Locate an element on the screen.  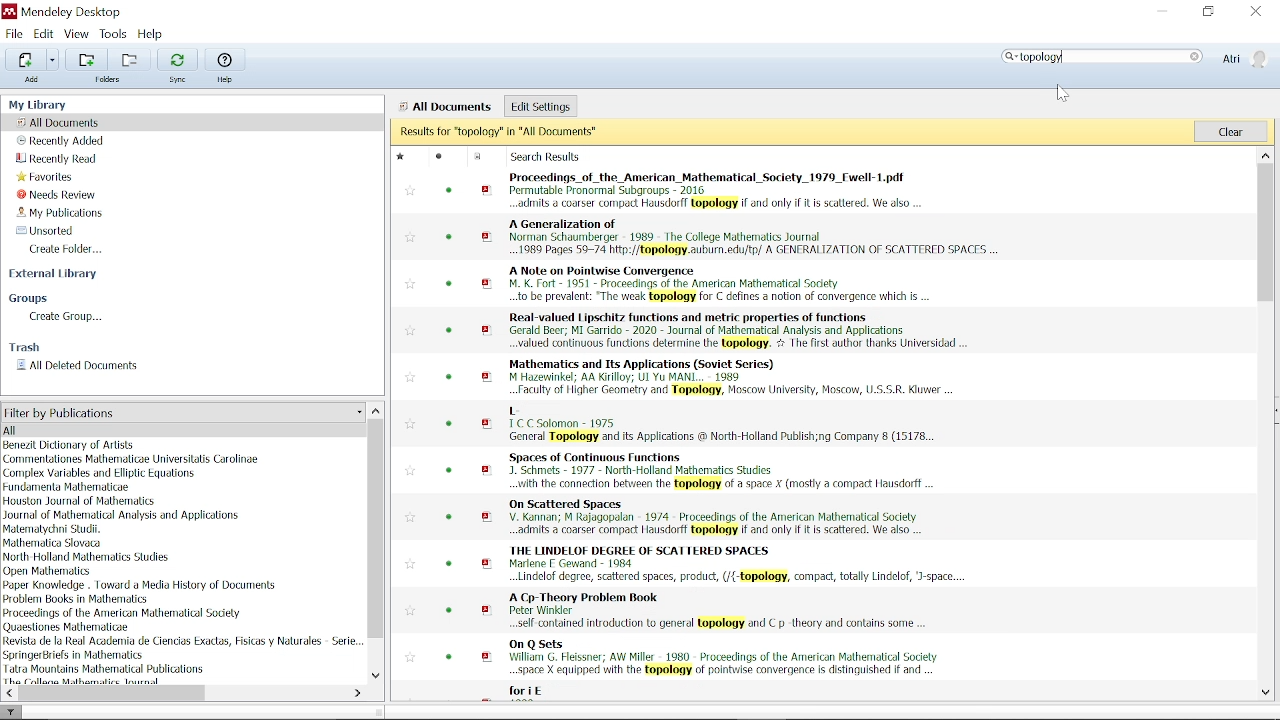
read is located at coordinates (447, 611).